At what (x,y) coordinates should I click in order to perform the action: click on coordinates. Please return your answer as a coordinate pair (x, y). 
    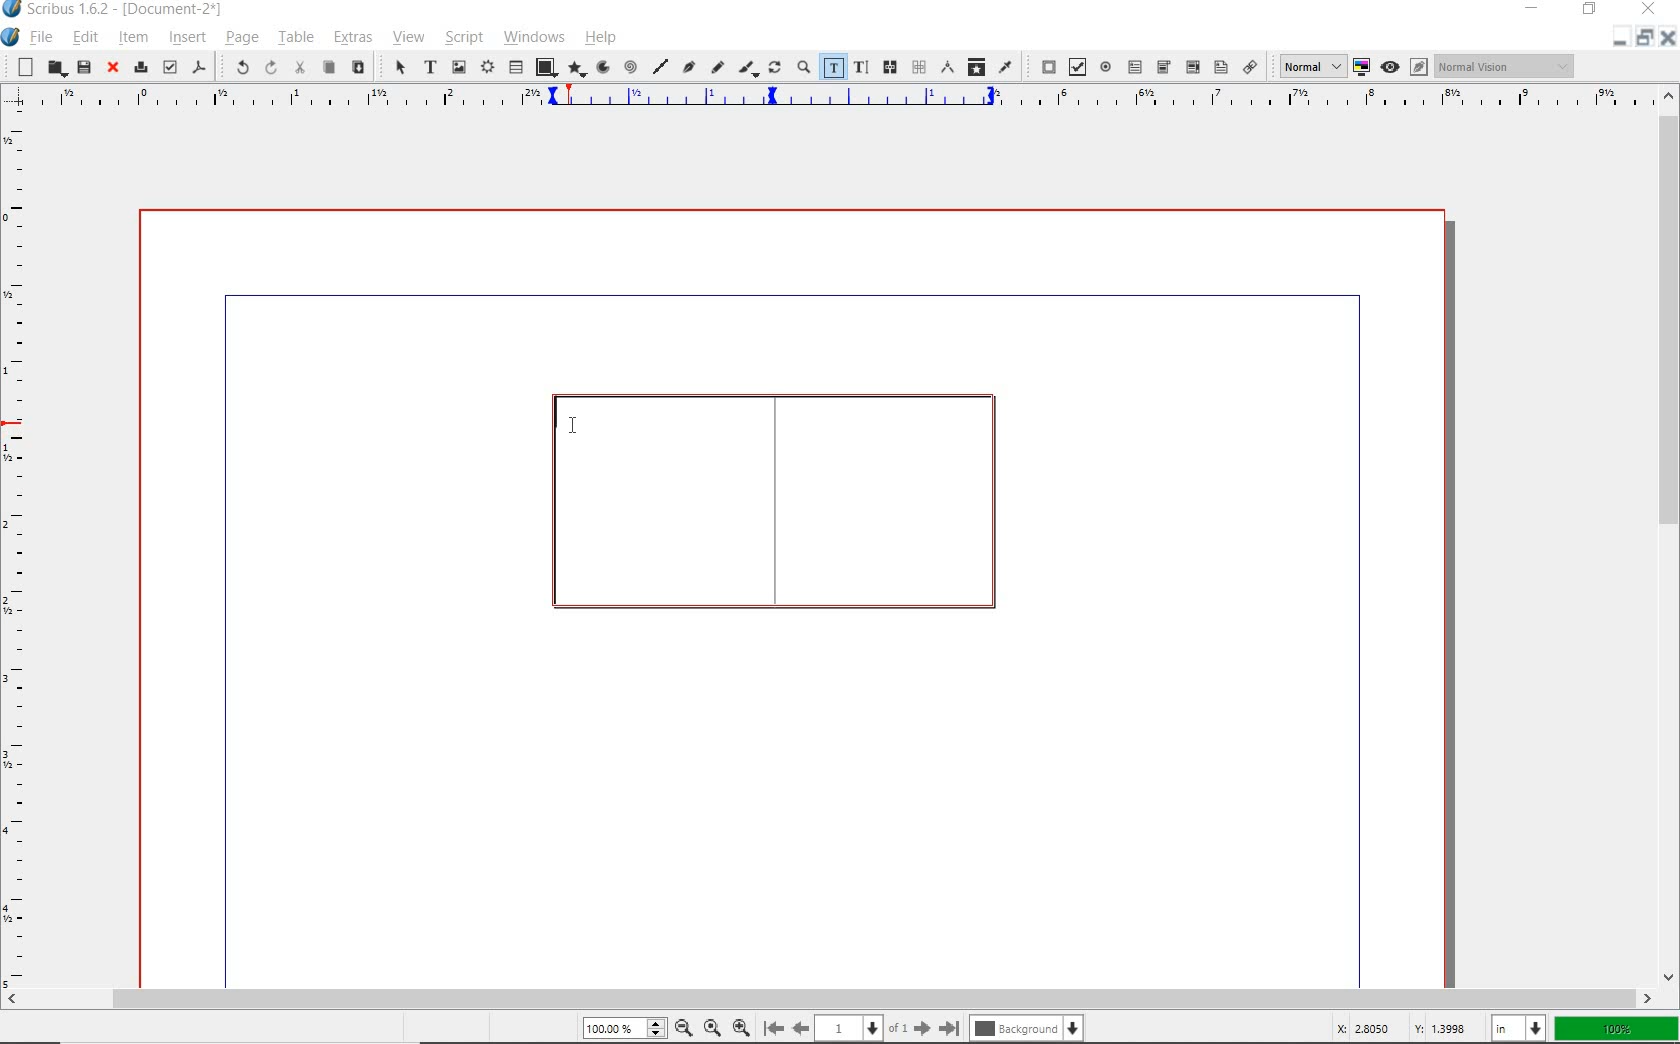
    Looking at the image, I should click on (1400, 1029).